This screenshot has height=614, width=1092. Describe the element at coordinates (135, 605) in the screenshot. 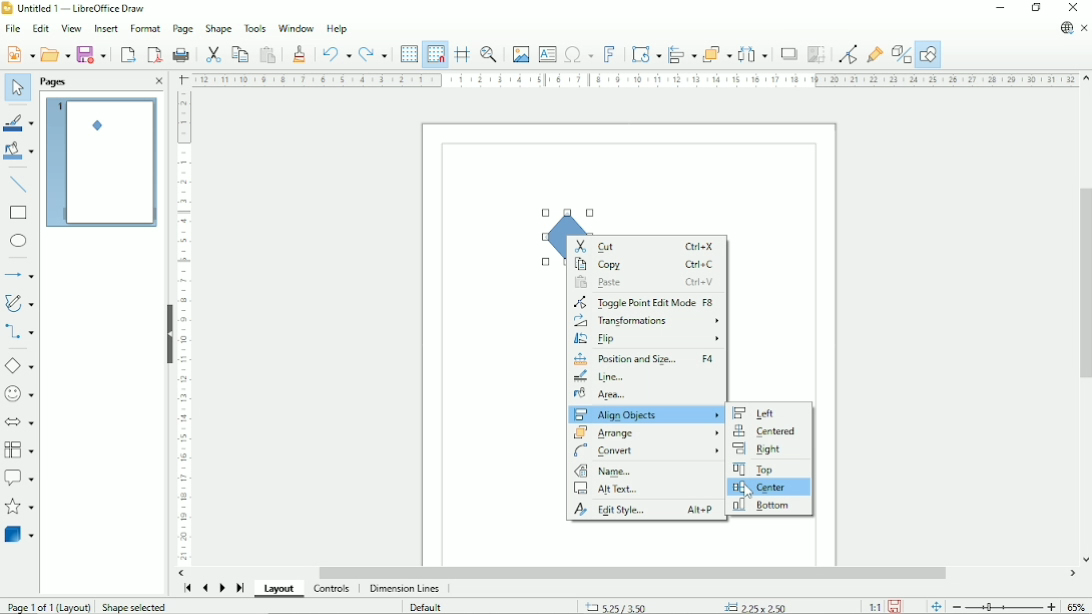

I see `Shape selected` at that location.